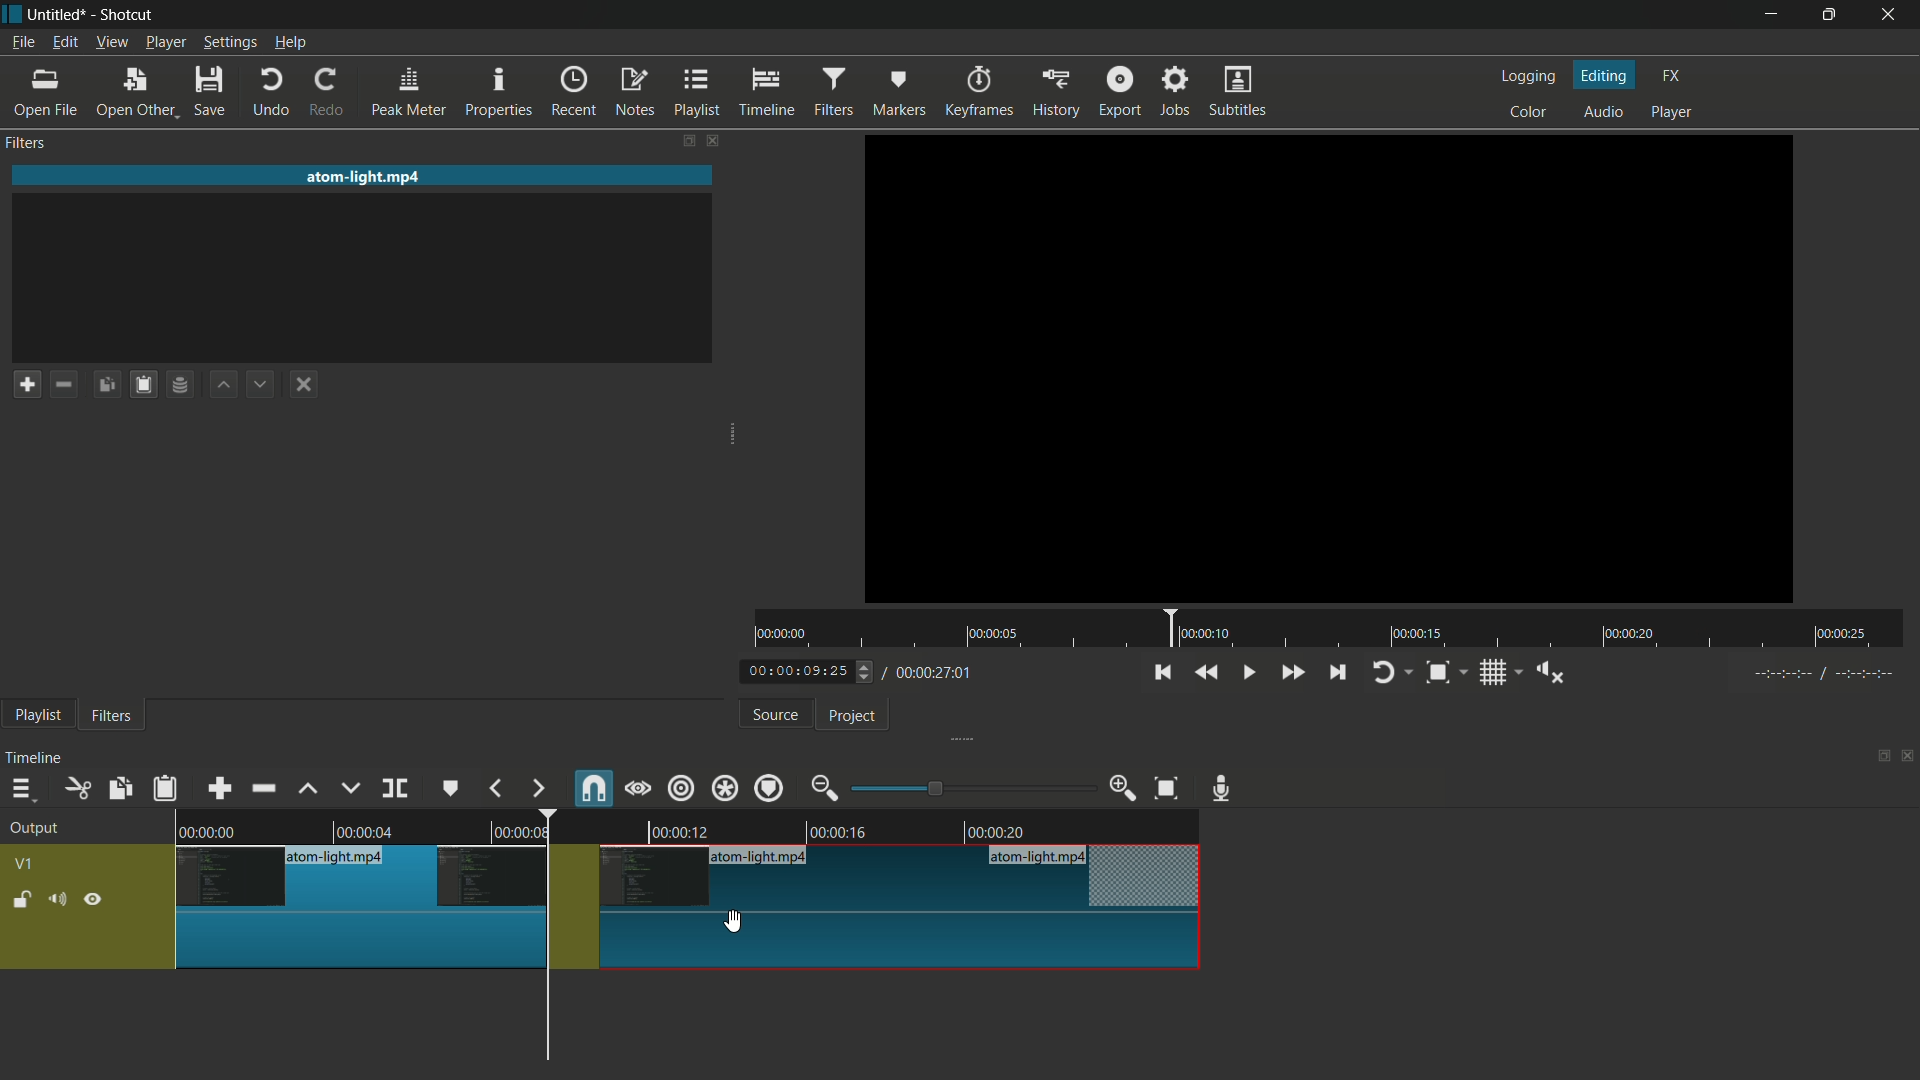  I want to click on move filter down, so click(266, 383).